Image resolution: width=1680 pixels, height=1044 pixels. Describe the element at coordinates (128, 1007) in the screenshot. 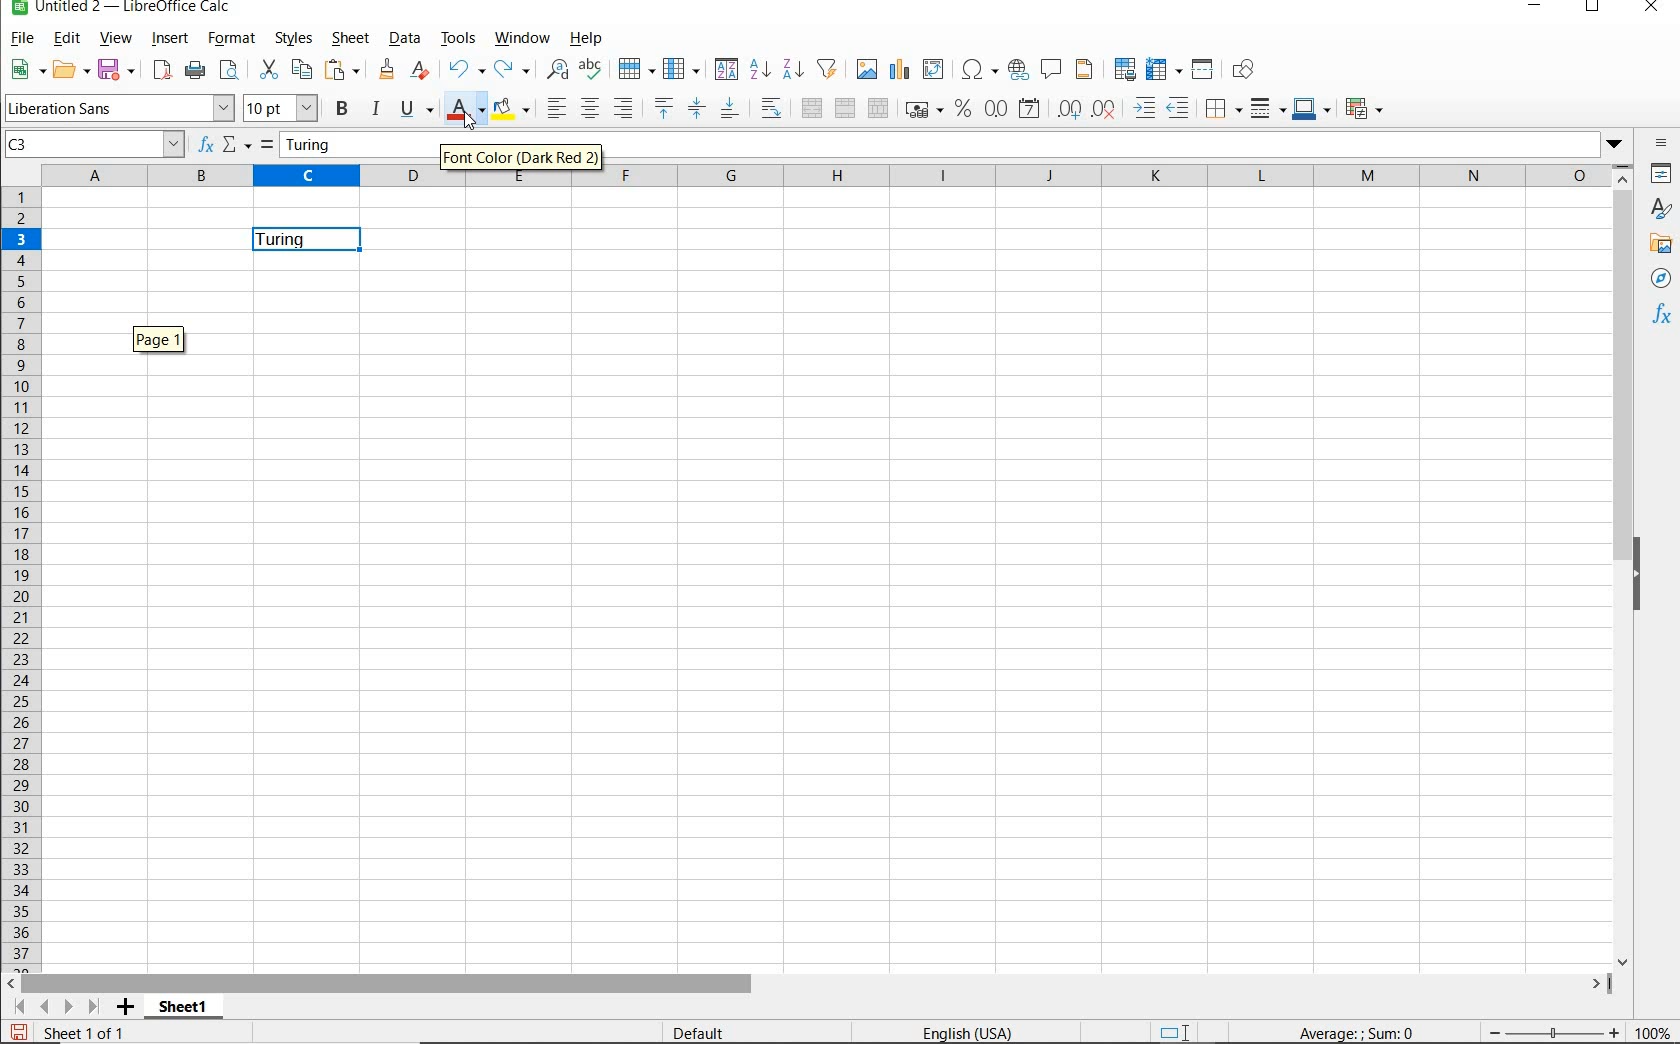

I see `ADD SHEET` at that location.